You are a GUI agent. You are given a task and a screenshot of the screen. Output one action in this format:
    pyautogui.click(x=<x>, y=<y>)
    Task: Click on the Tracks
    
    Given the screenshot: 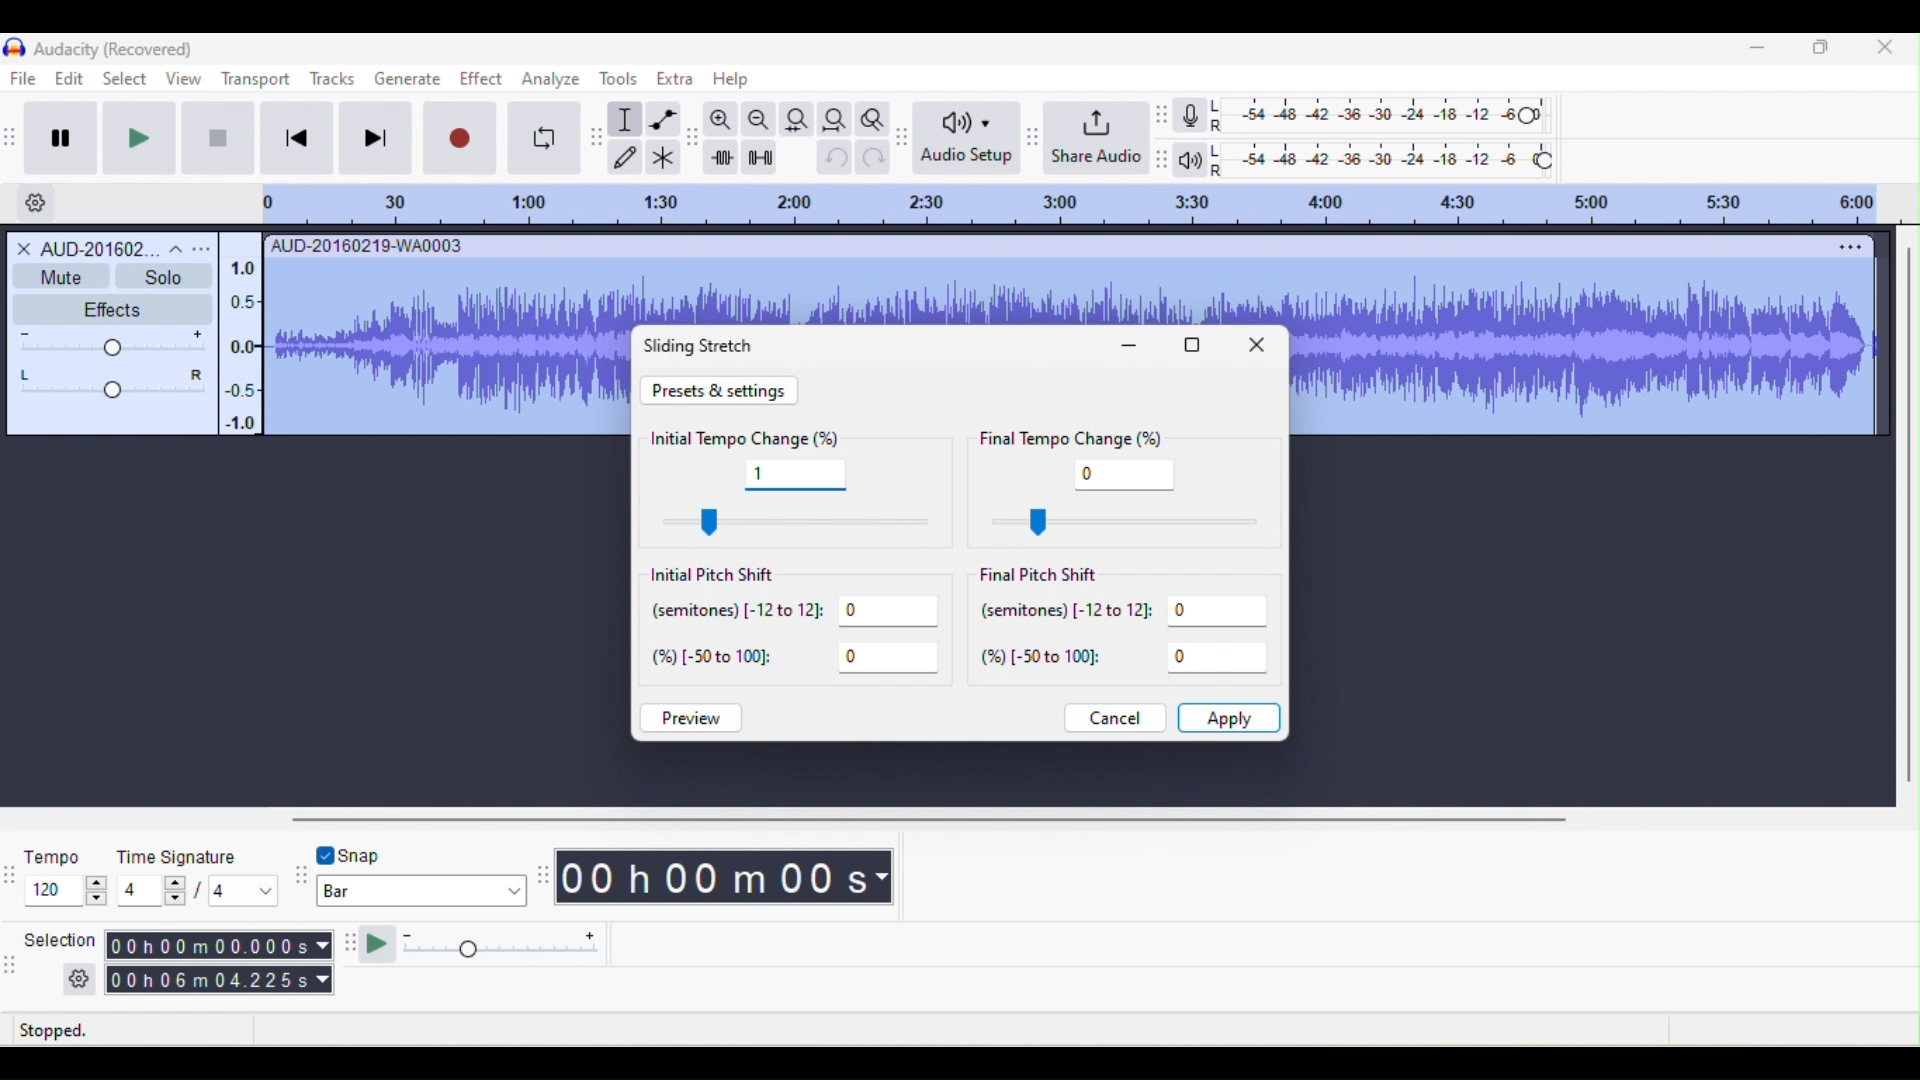 What is the action you would take?
    pyautogui.click(x=334, y=76)
    